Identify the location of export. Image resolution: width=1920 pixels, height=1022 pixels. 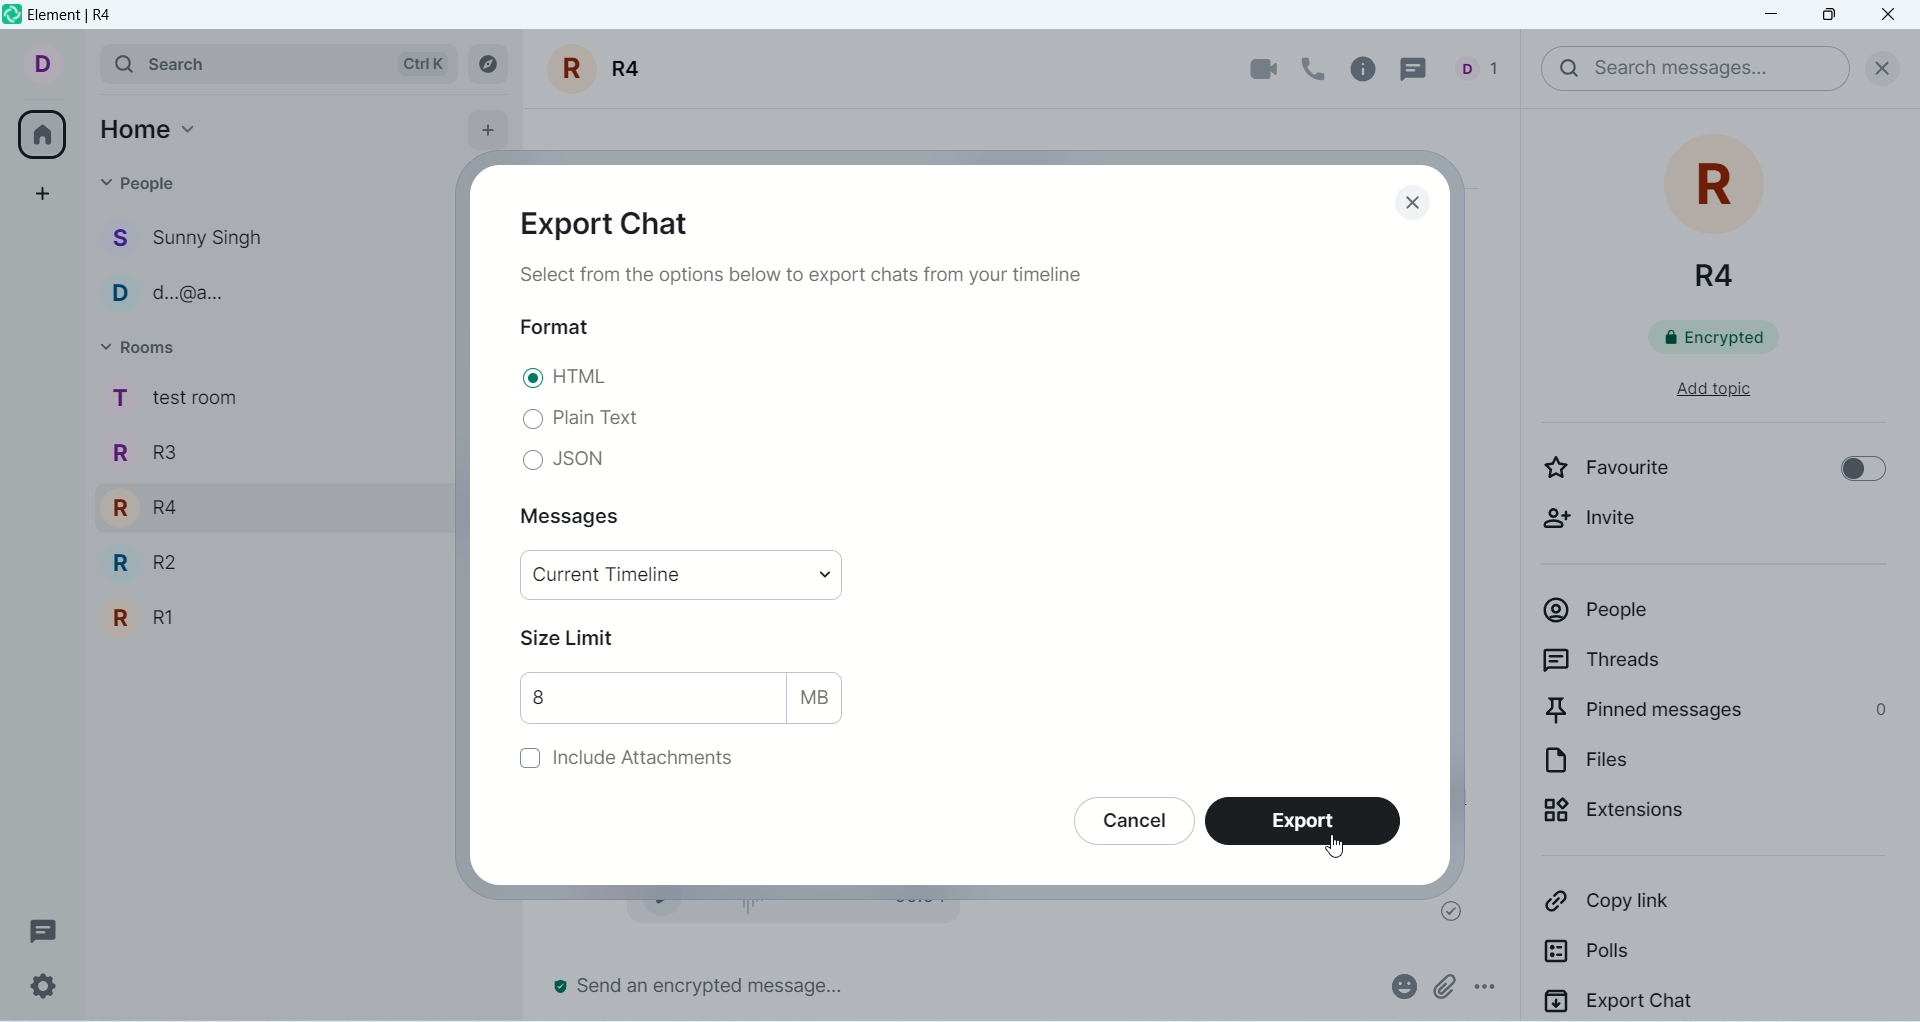
(1311, 822).